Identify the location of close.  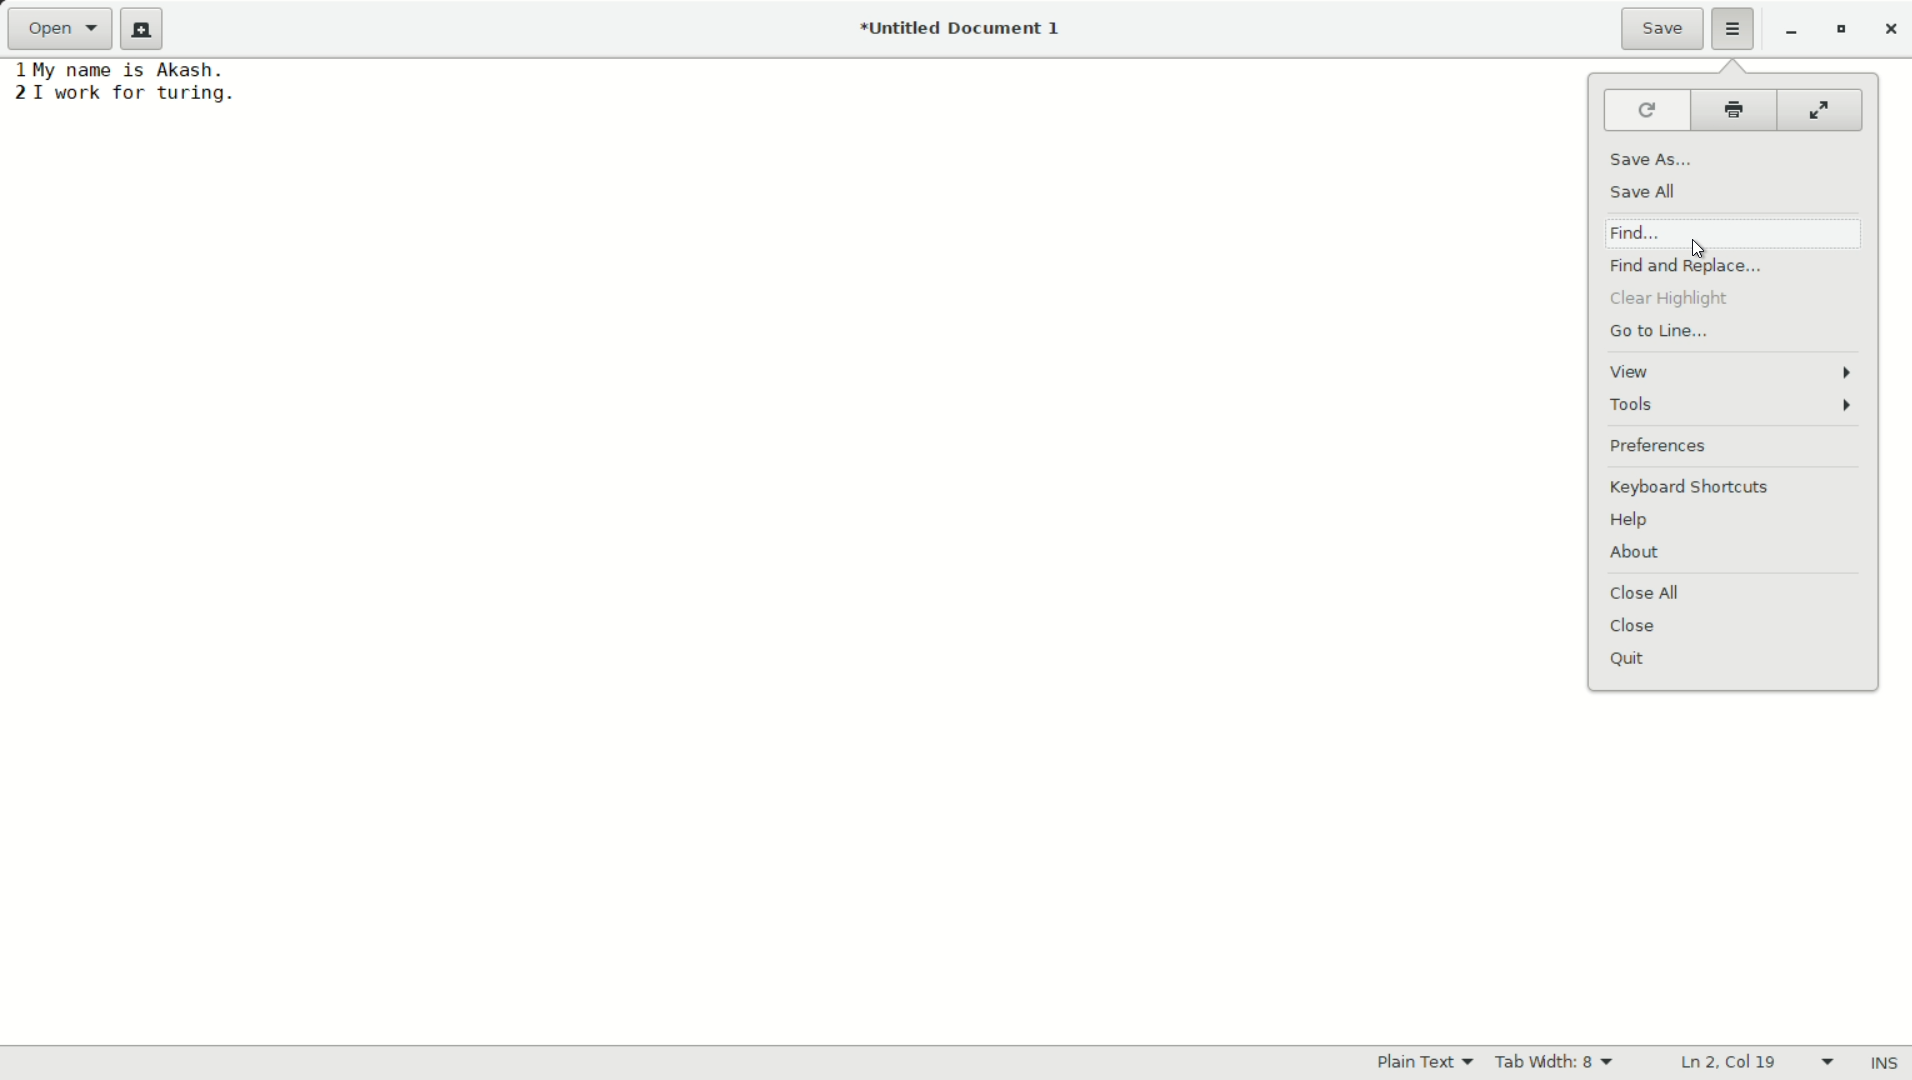
(1634, 626).